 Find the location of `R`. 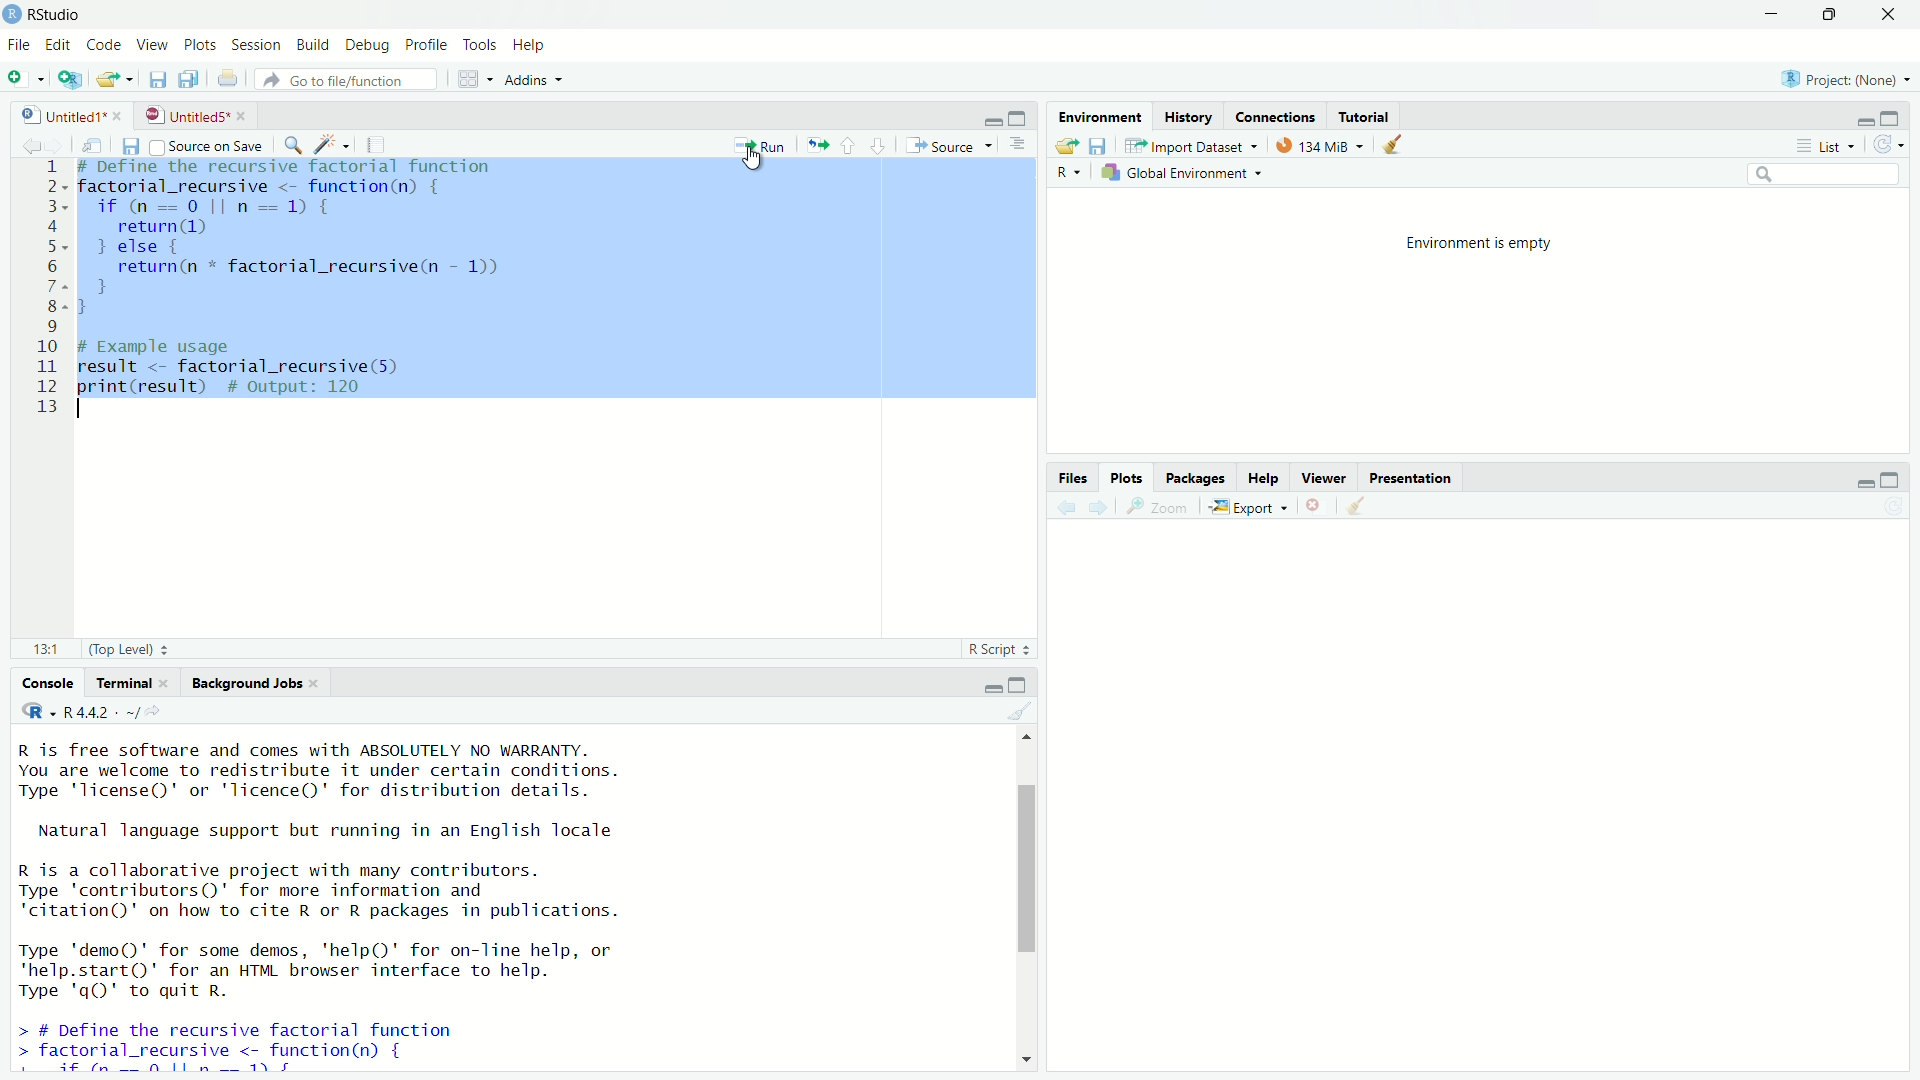

R is located at coordinates (35, 711).